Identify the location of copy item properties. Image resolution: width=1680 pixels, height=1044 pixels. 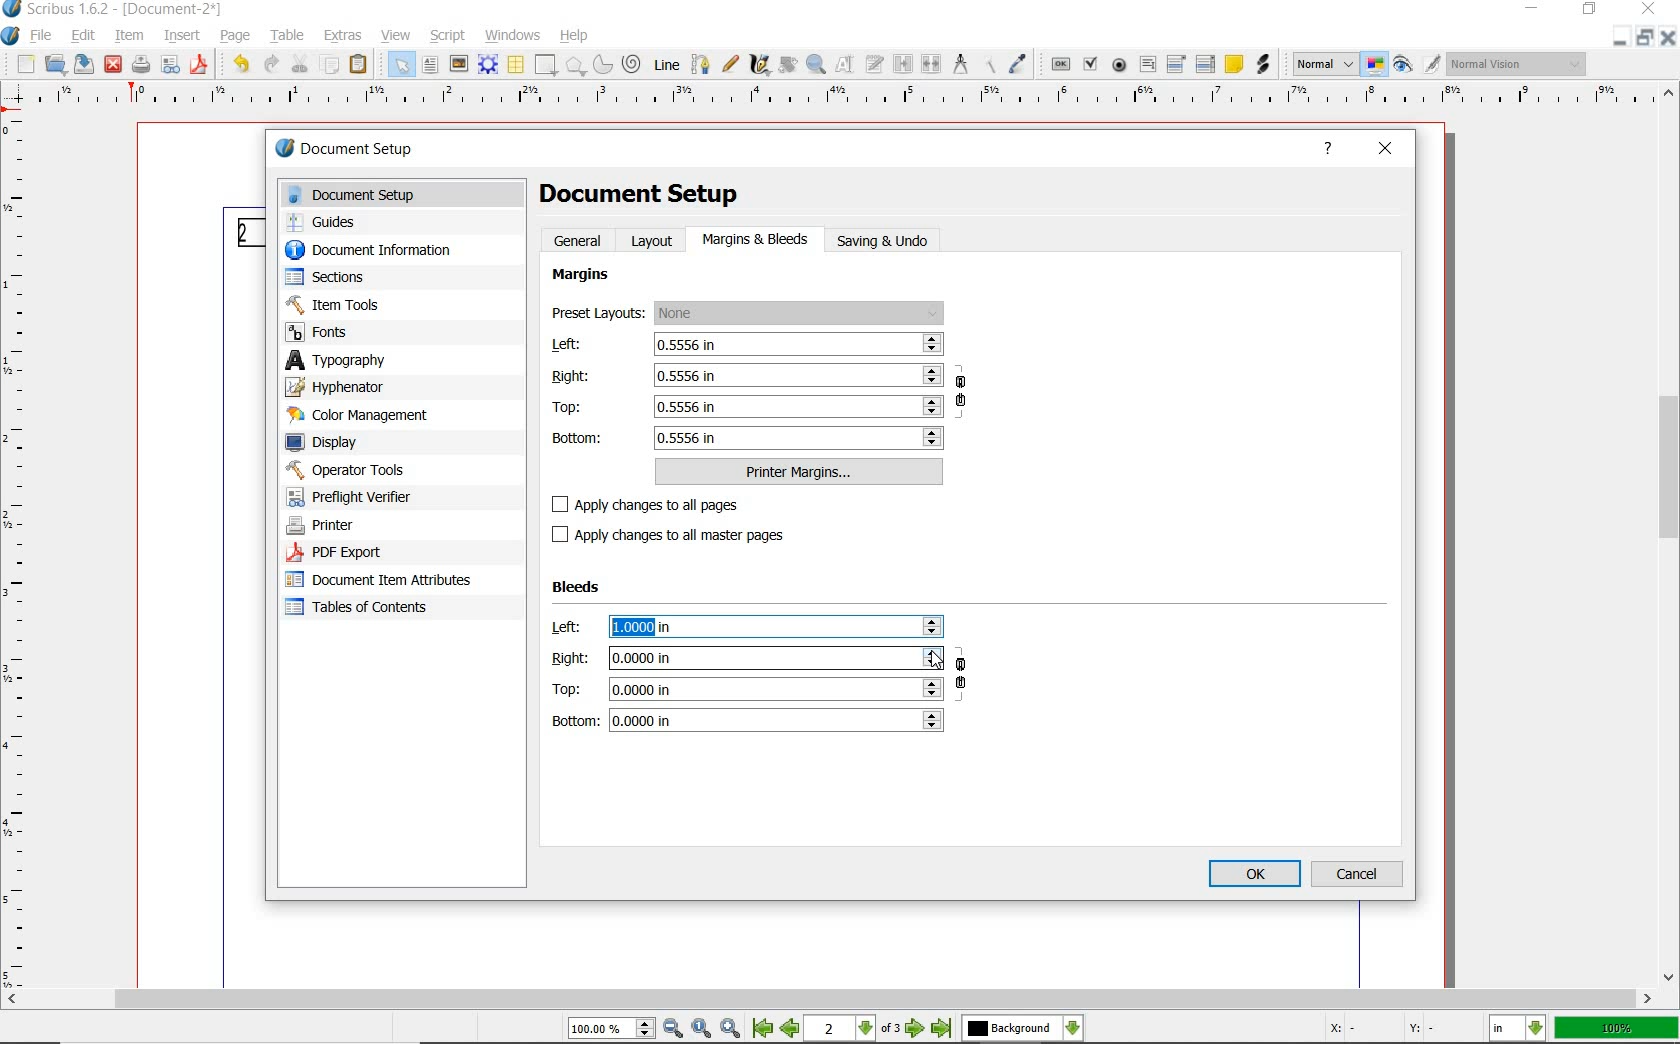
(990, 66).